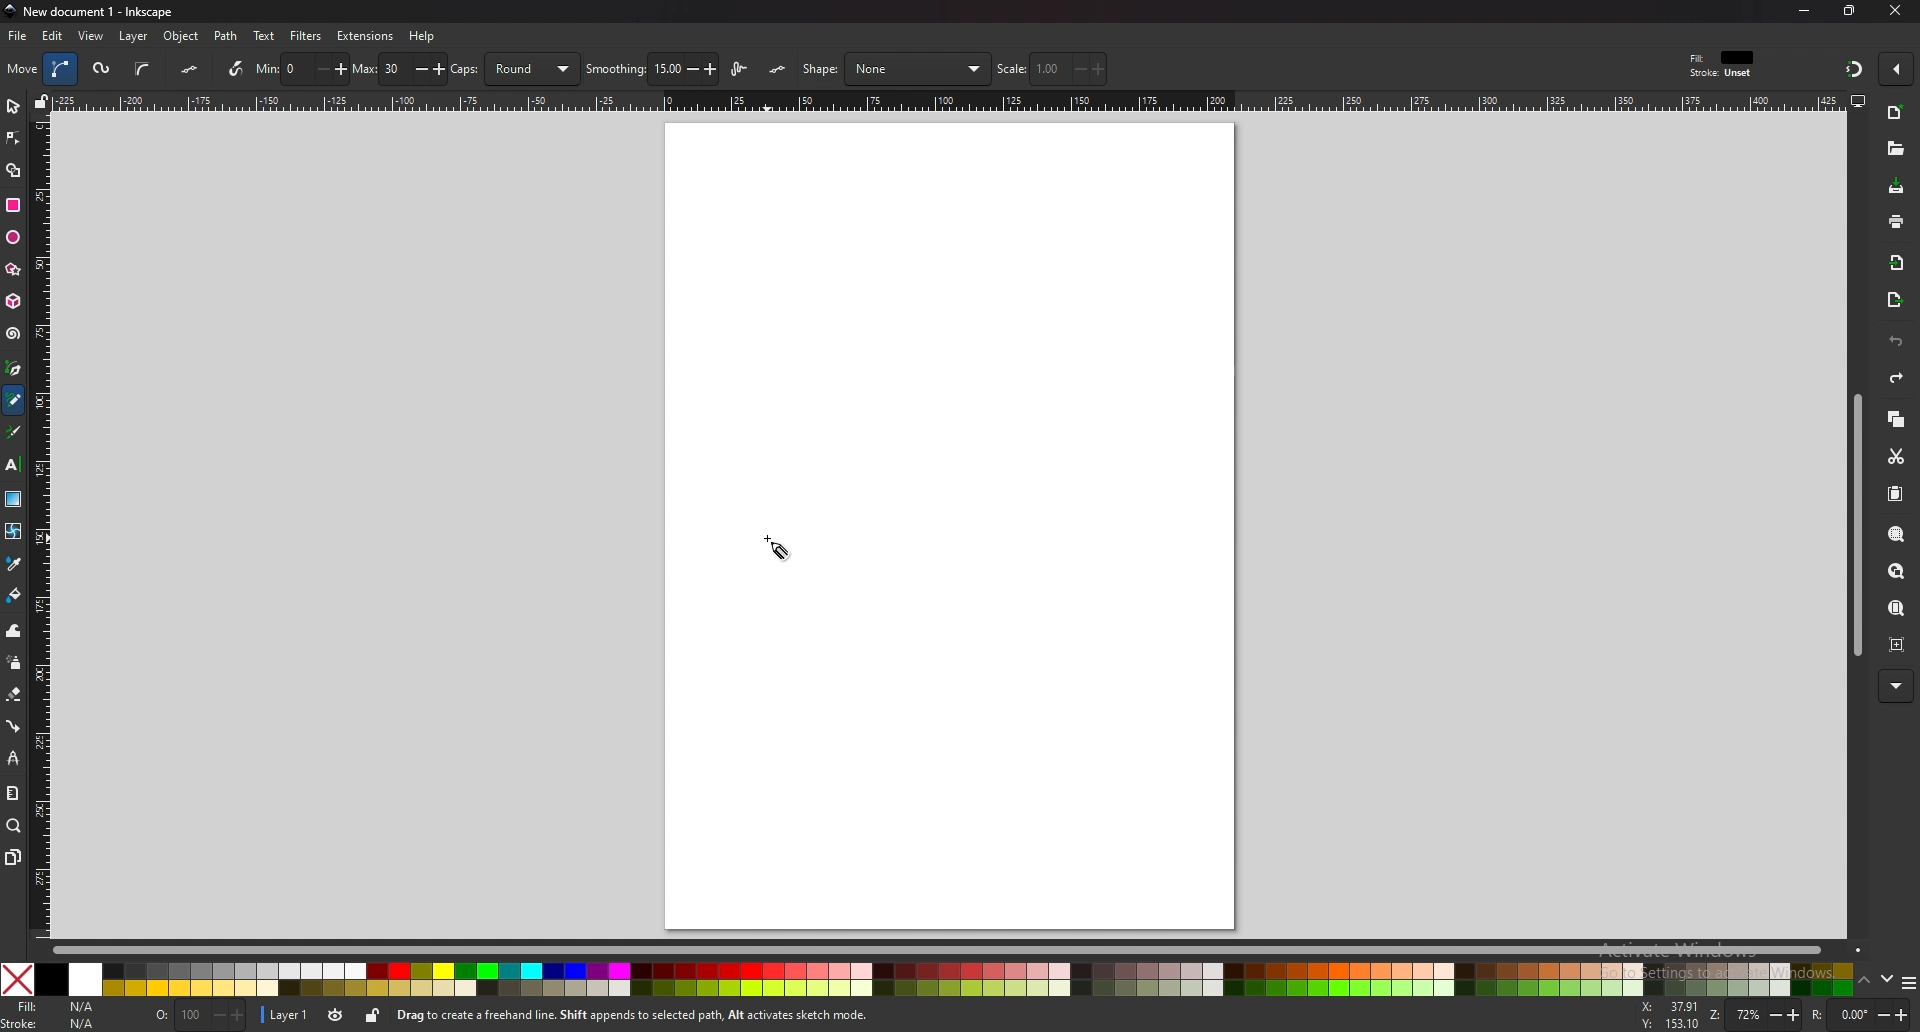 The image size is (1920, 1032). Describe the element at coordinates (1756, 1014) in the screenshot. I see `zoom` at that location.